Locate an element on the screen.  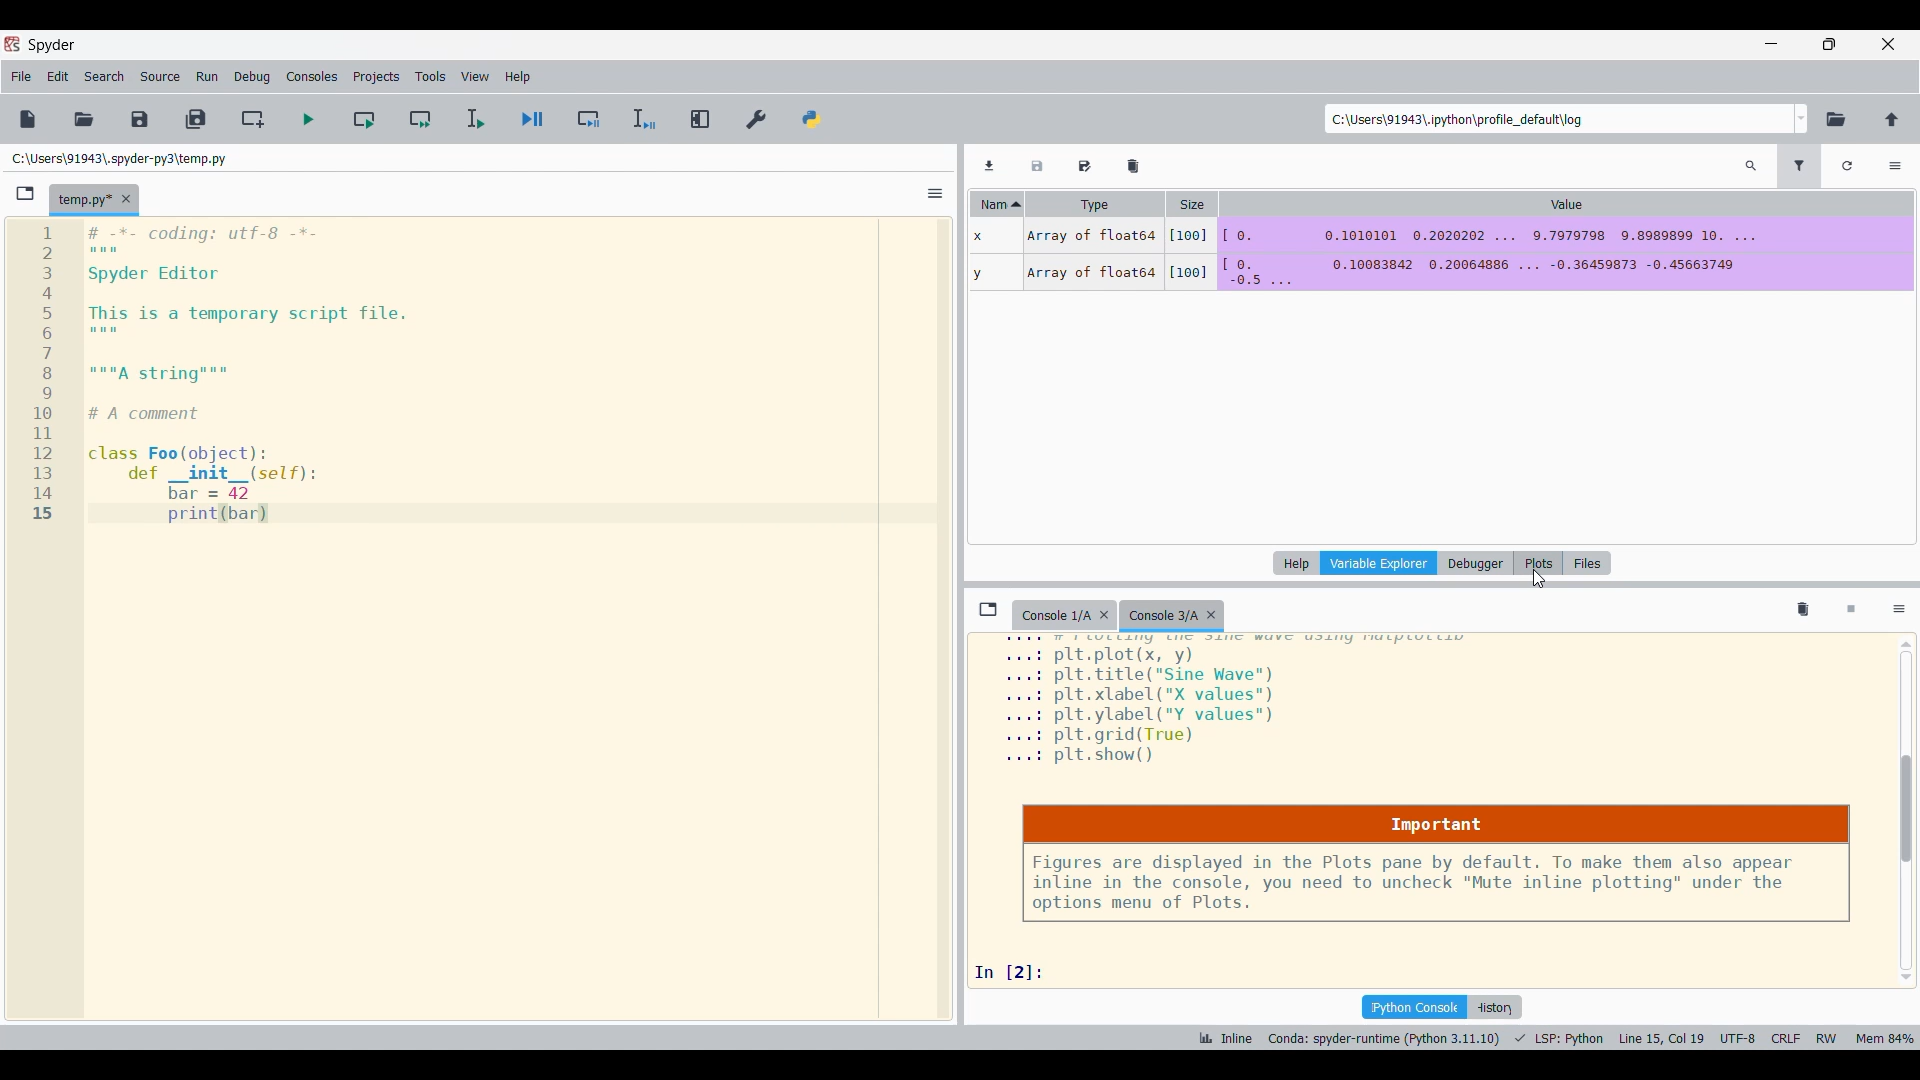
Value column is located at coordinates (1571, 203).